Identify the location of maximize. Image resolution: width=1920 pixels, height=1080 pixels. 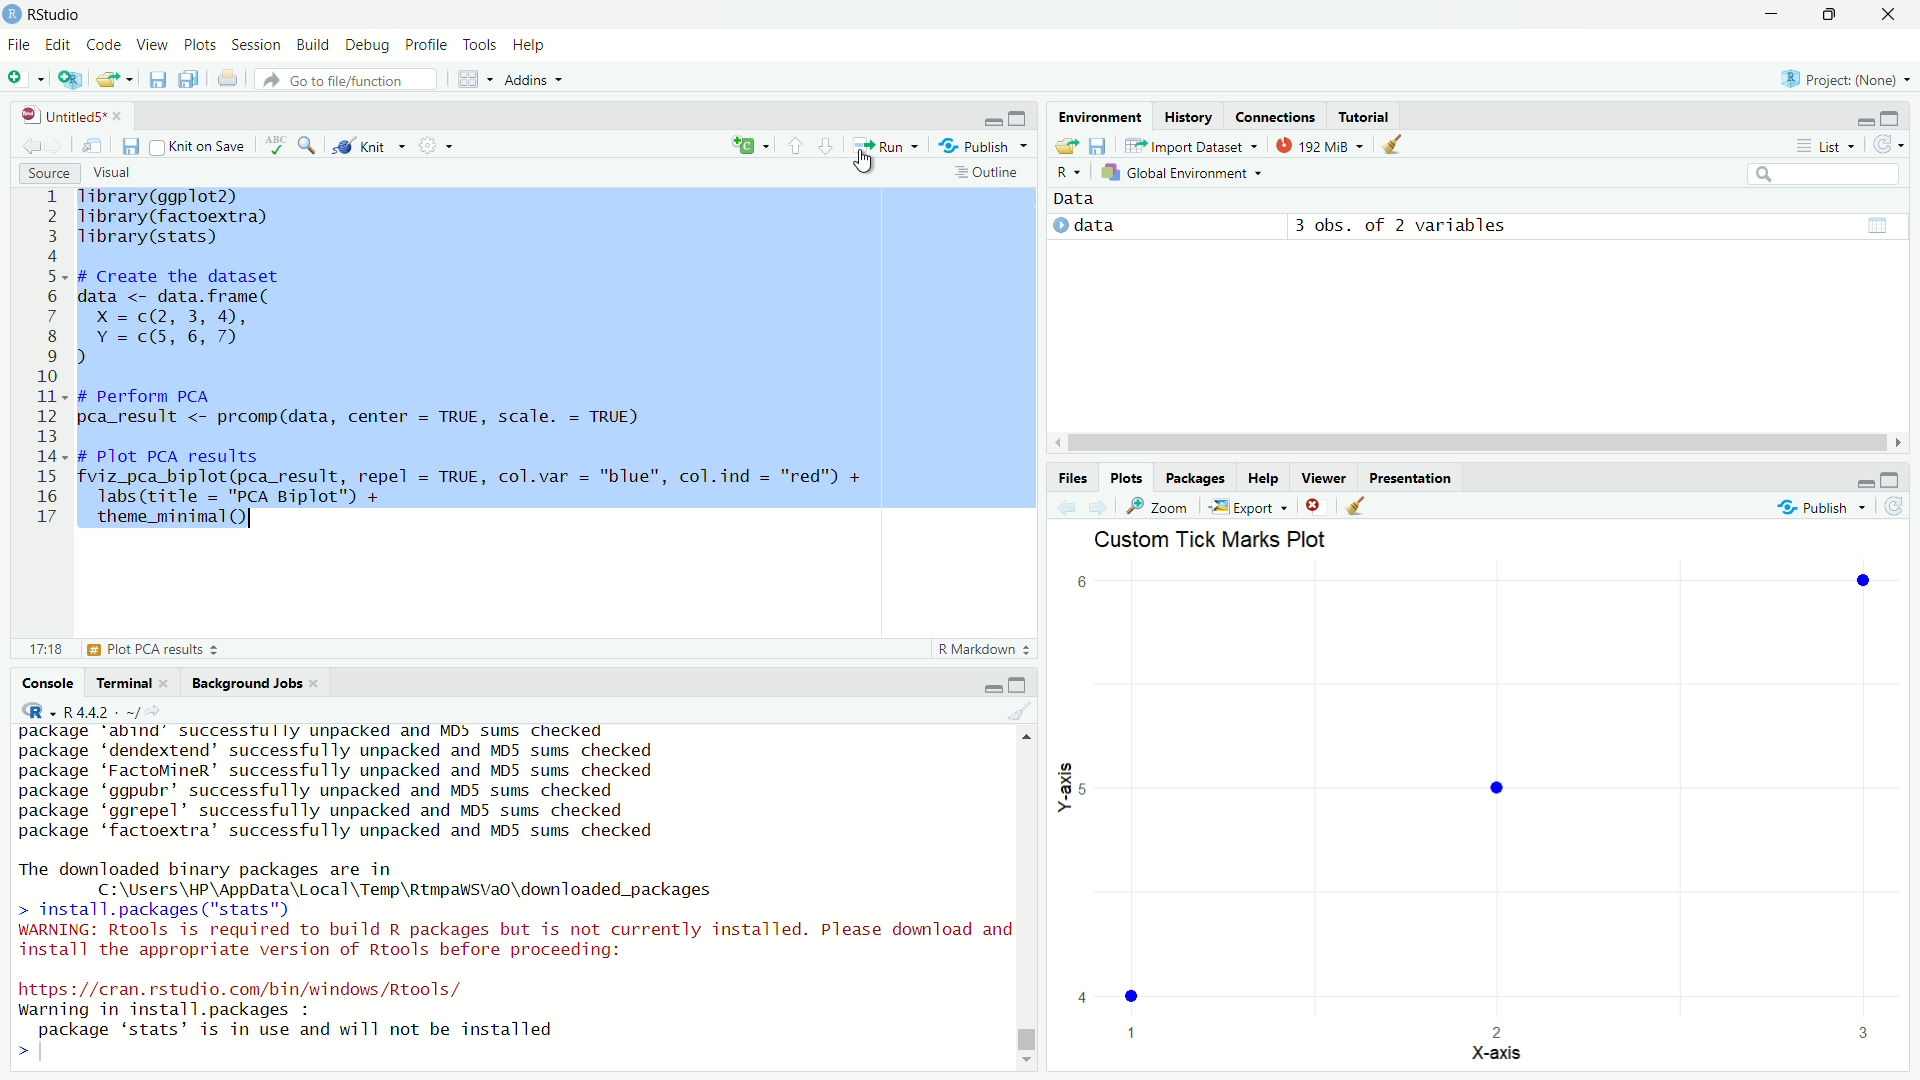
(1892, 117).